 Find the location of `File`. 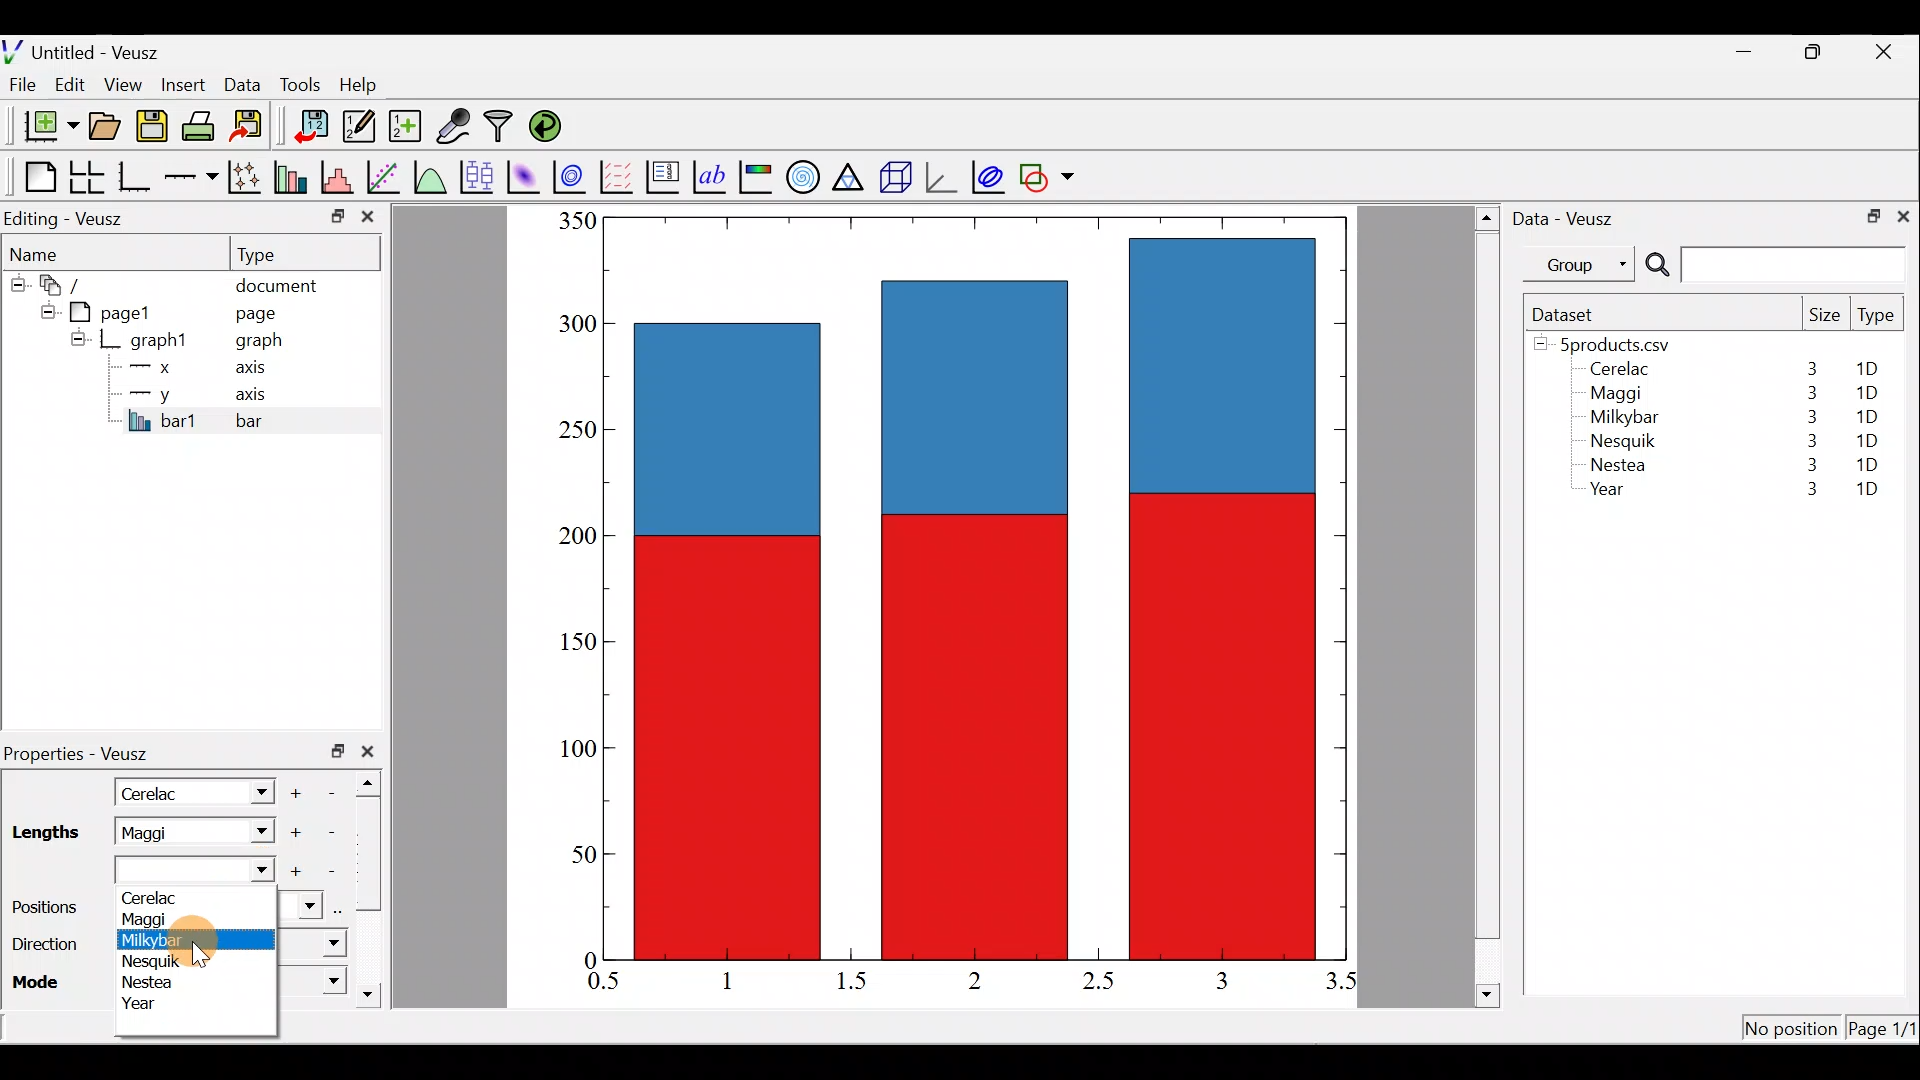

File is located at coordinates (19, 85).